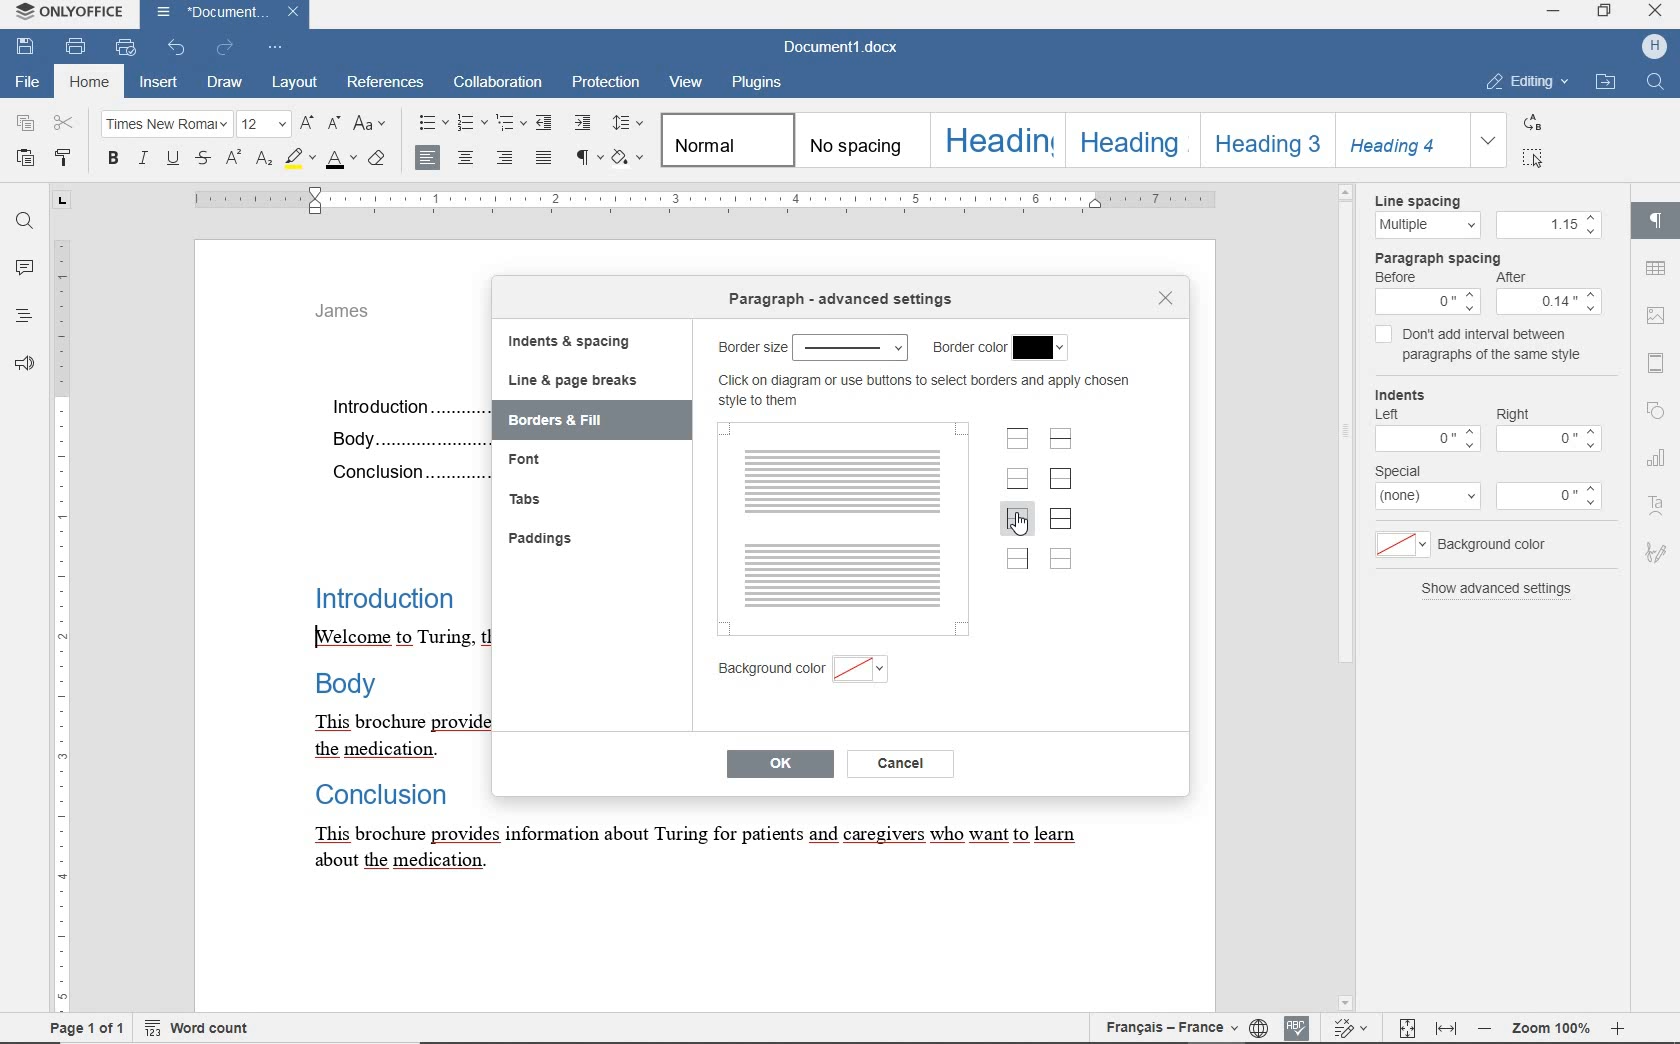 This screenshot has height=1044, width=1680. What do you see at coordinates (1259, 1028) in the screenshot?
I see `set document language` at bounding box center [1259, 1028].